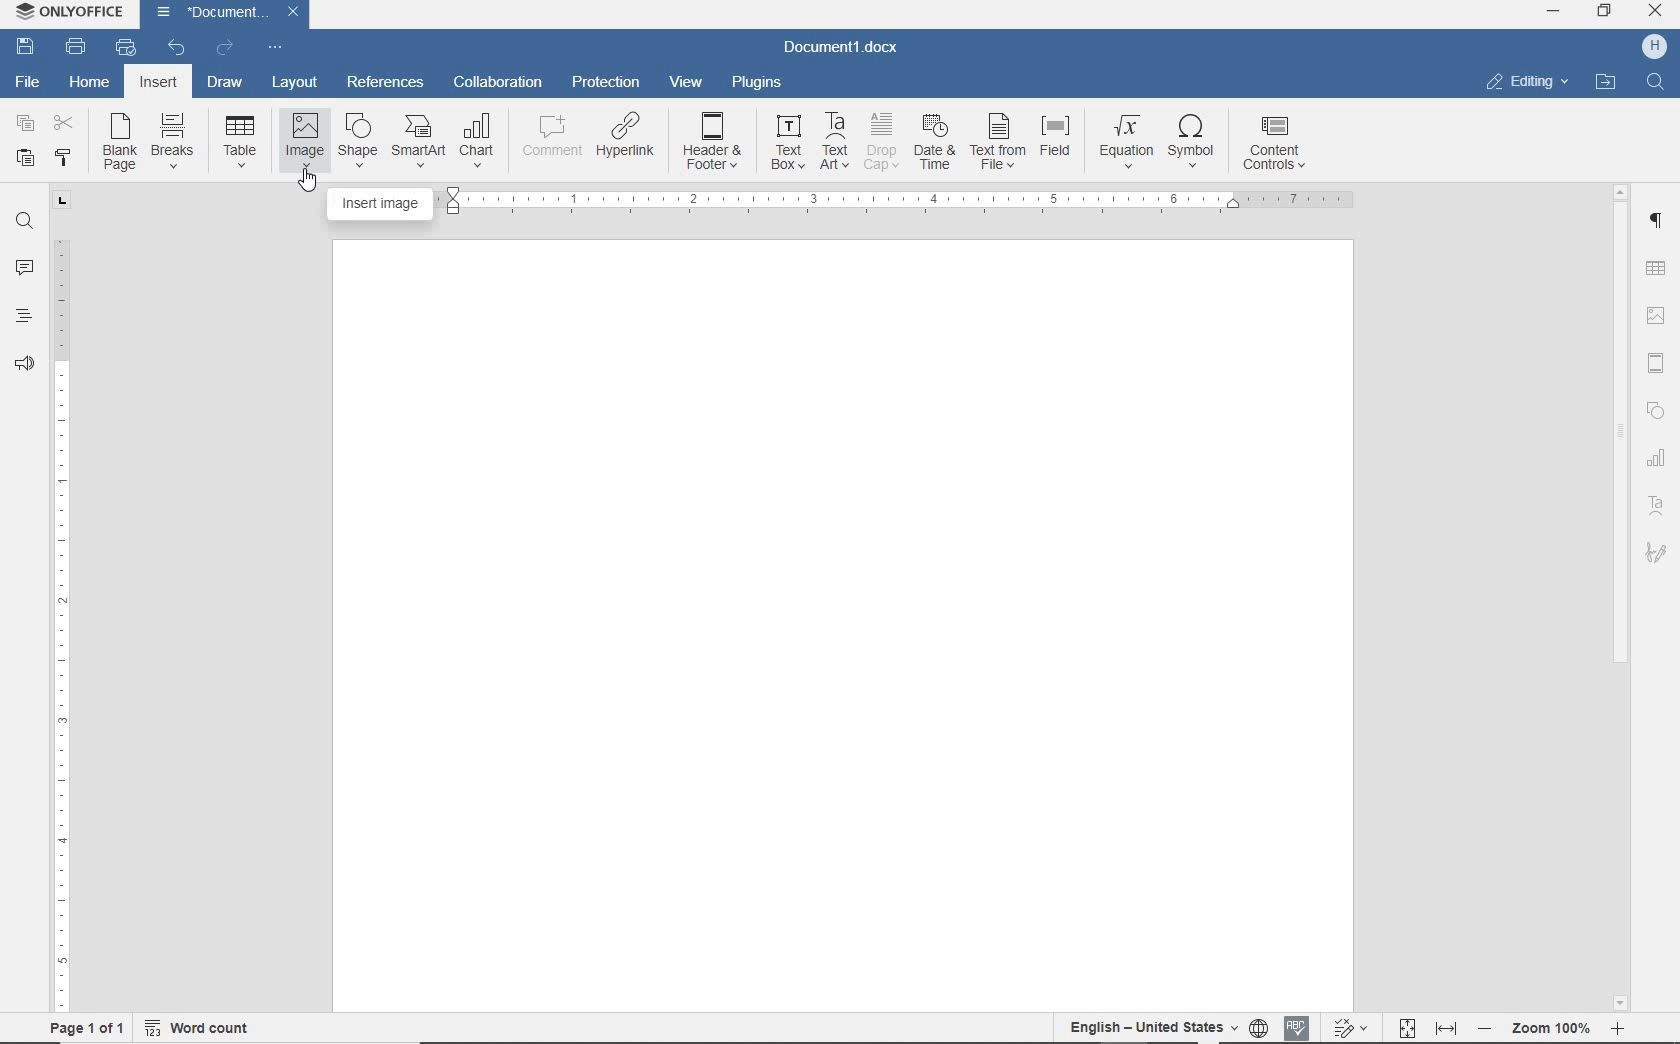 The height and width of the screenshot is (1044, 1680). Describe the element at coordinates (64, 122) in the screenshot. I see `cut` at that location.